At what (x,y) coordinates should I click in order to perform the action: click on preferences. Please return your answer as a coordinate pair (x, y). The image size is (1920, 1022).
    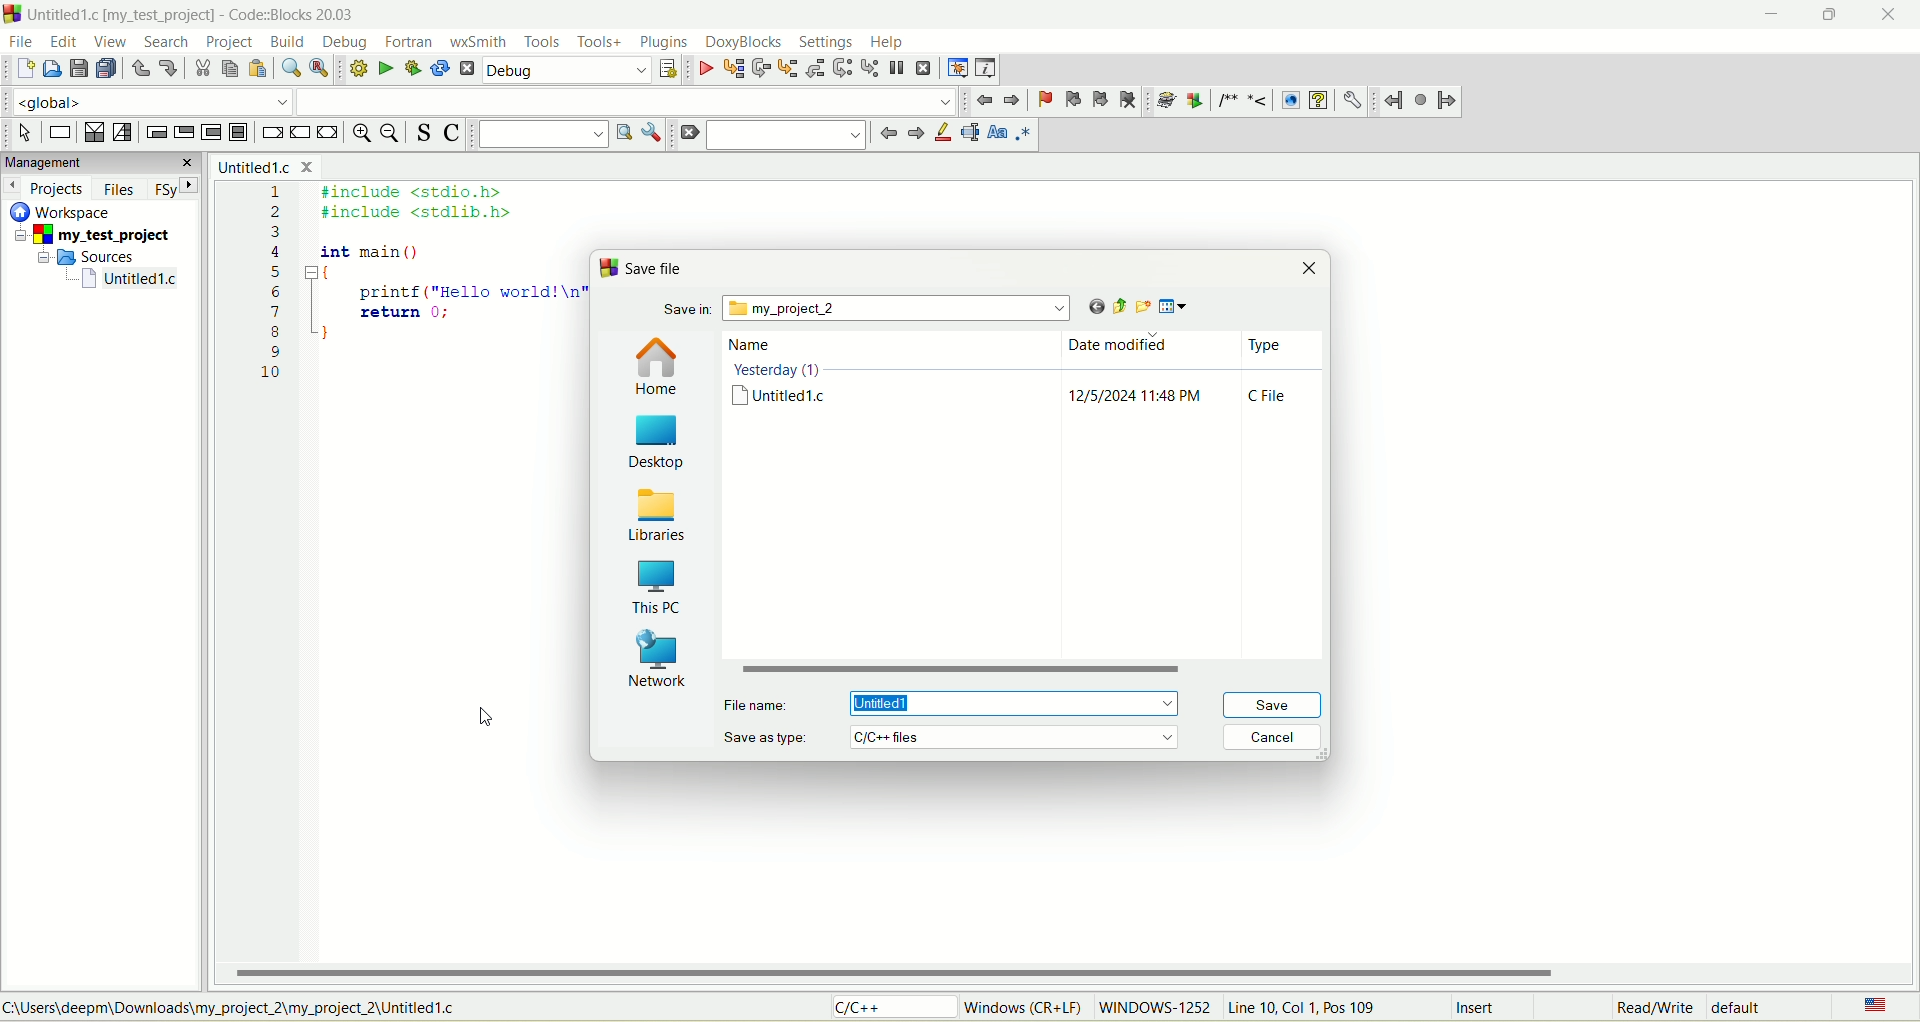
    Looking at the image, I should click on (1351, 100).